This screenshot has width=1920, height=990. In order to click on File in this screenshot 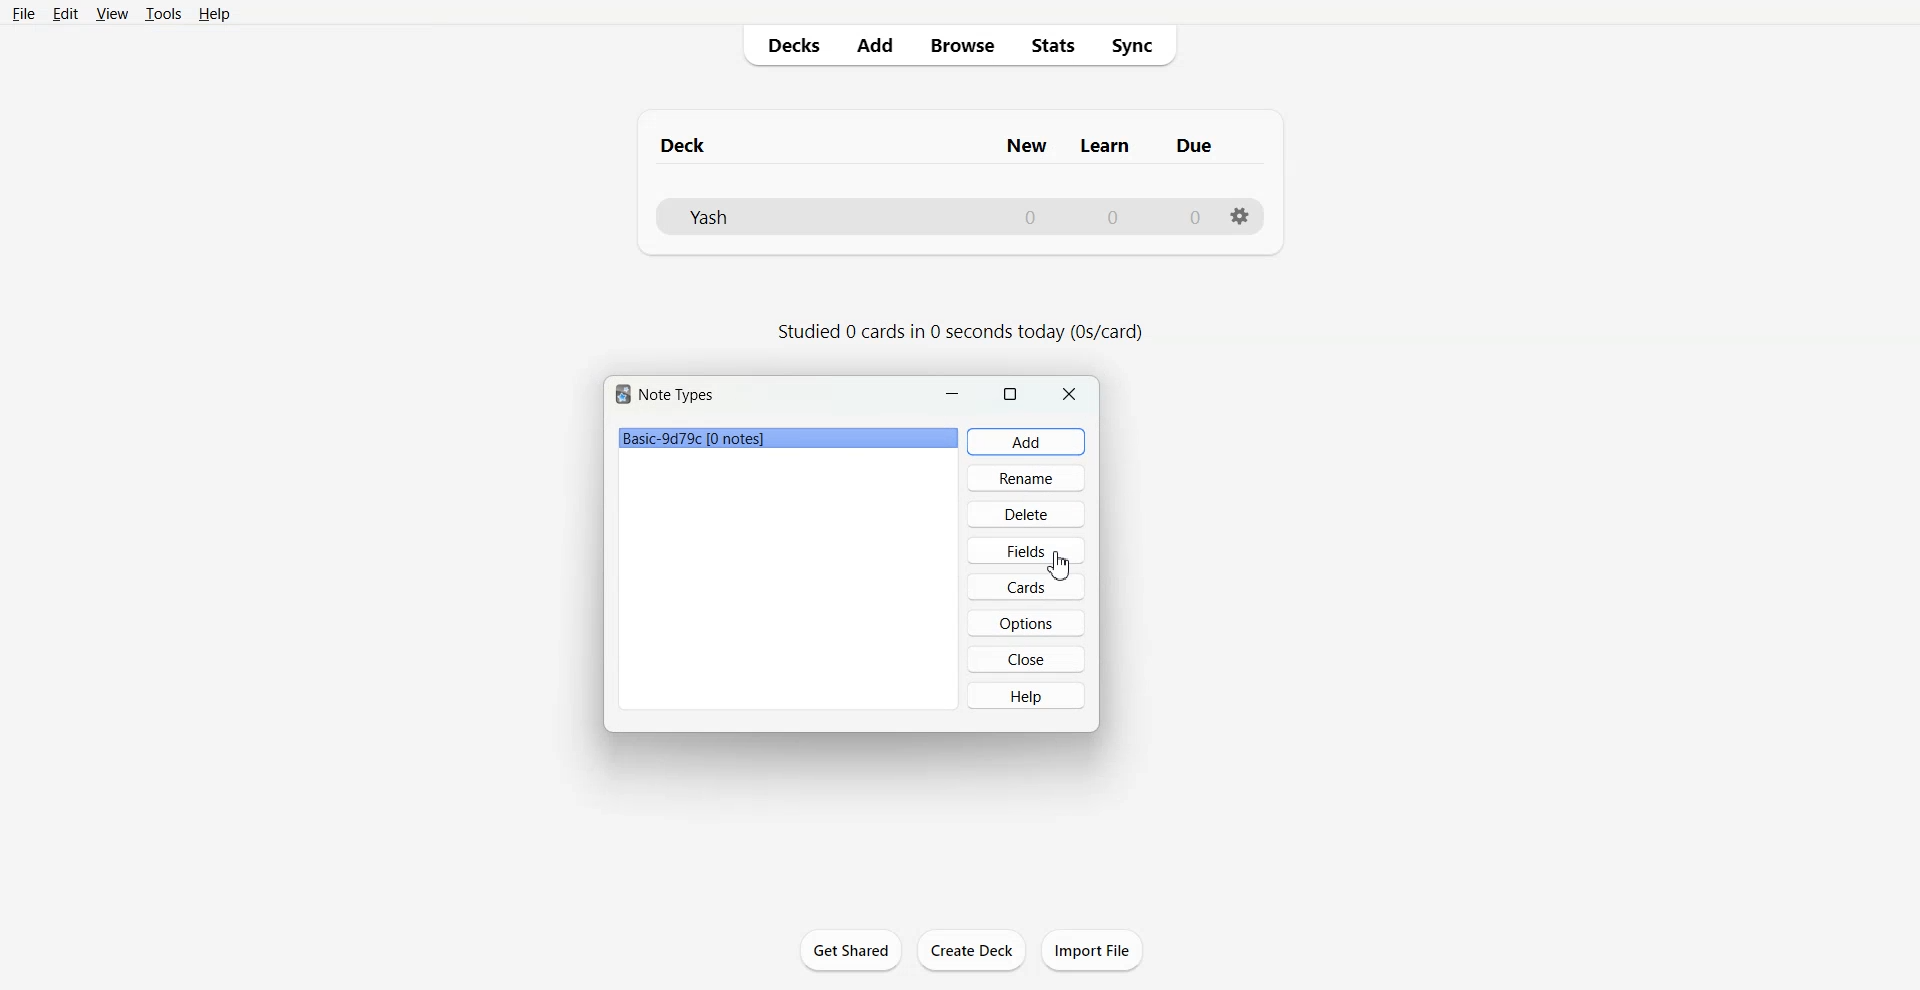, I will do `click(789, 438)`.